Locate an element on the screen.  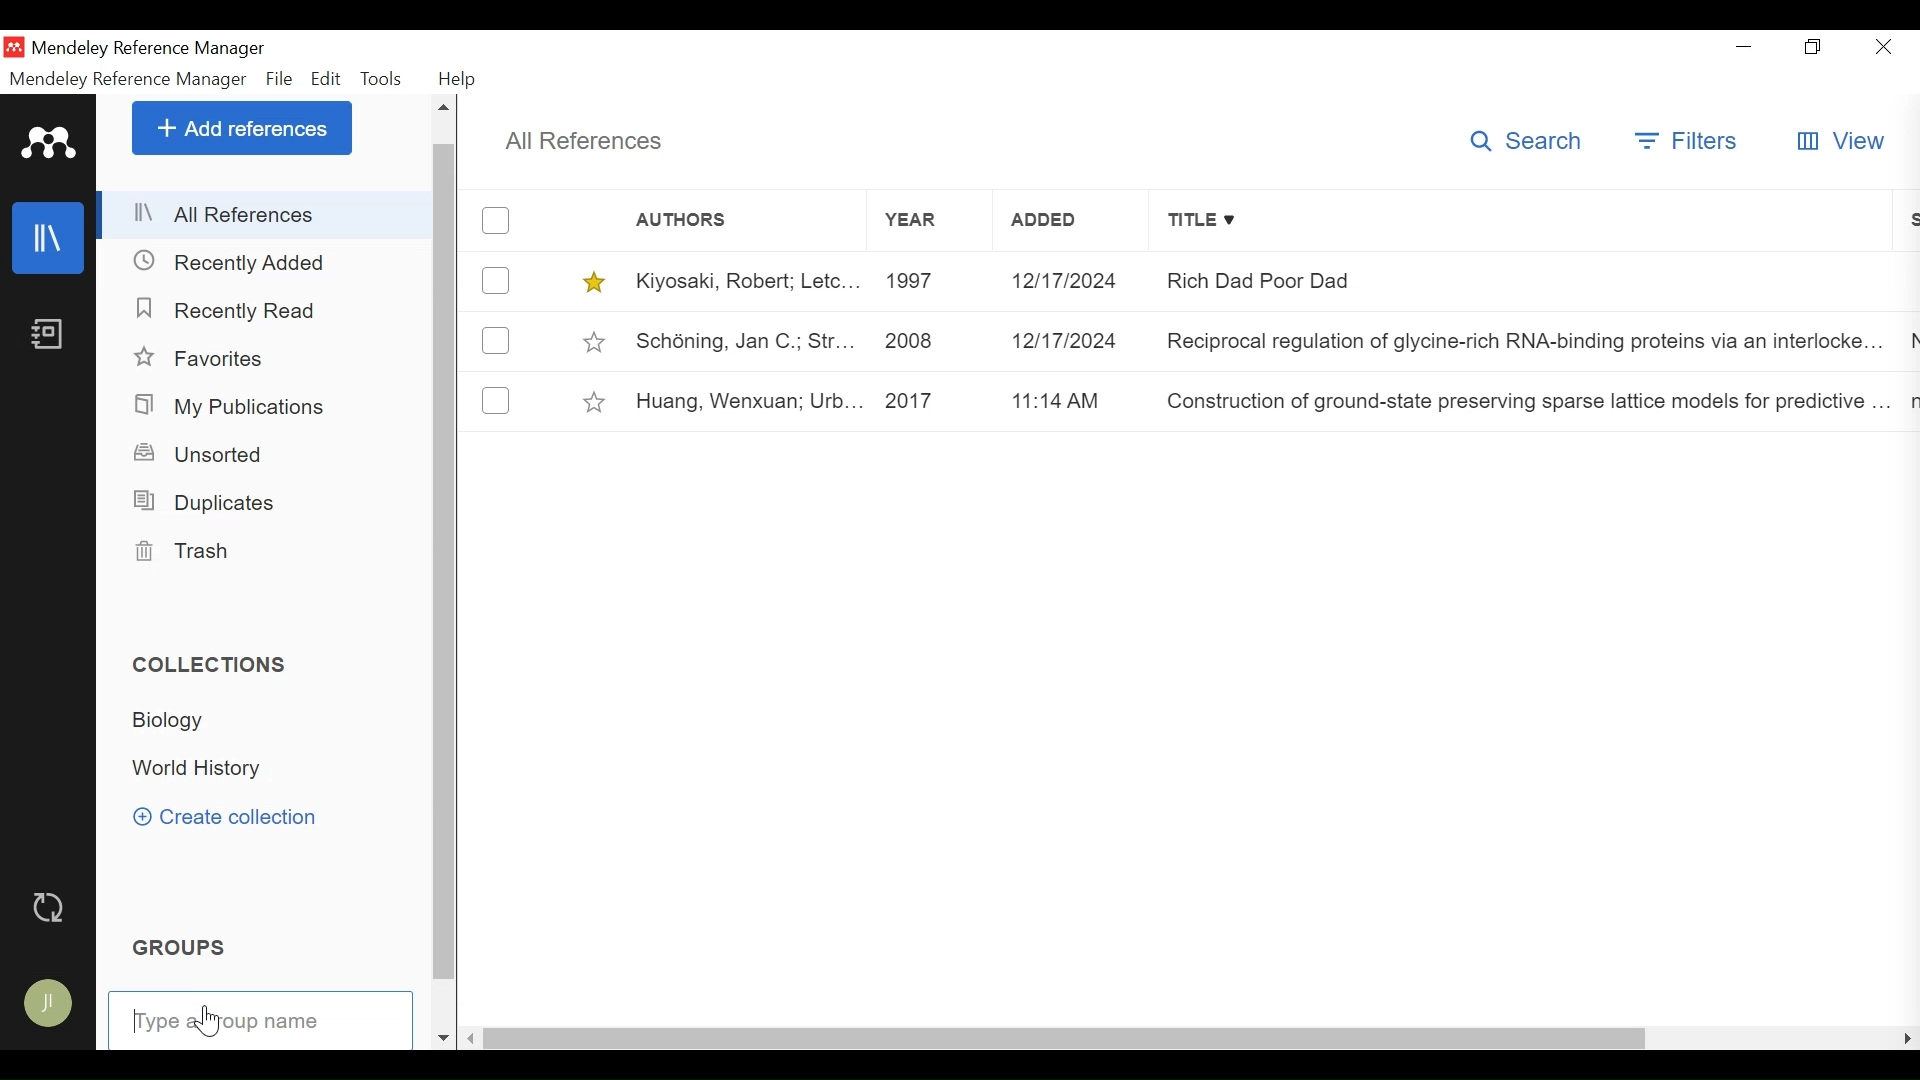
1997 is located at coordinates (928, 282).